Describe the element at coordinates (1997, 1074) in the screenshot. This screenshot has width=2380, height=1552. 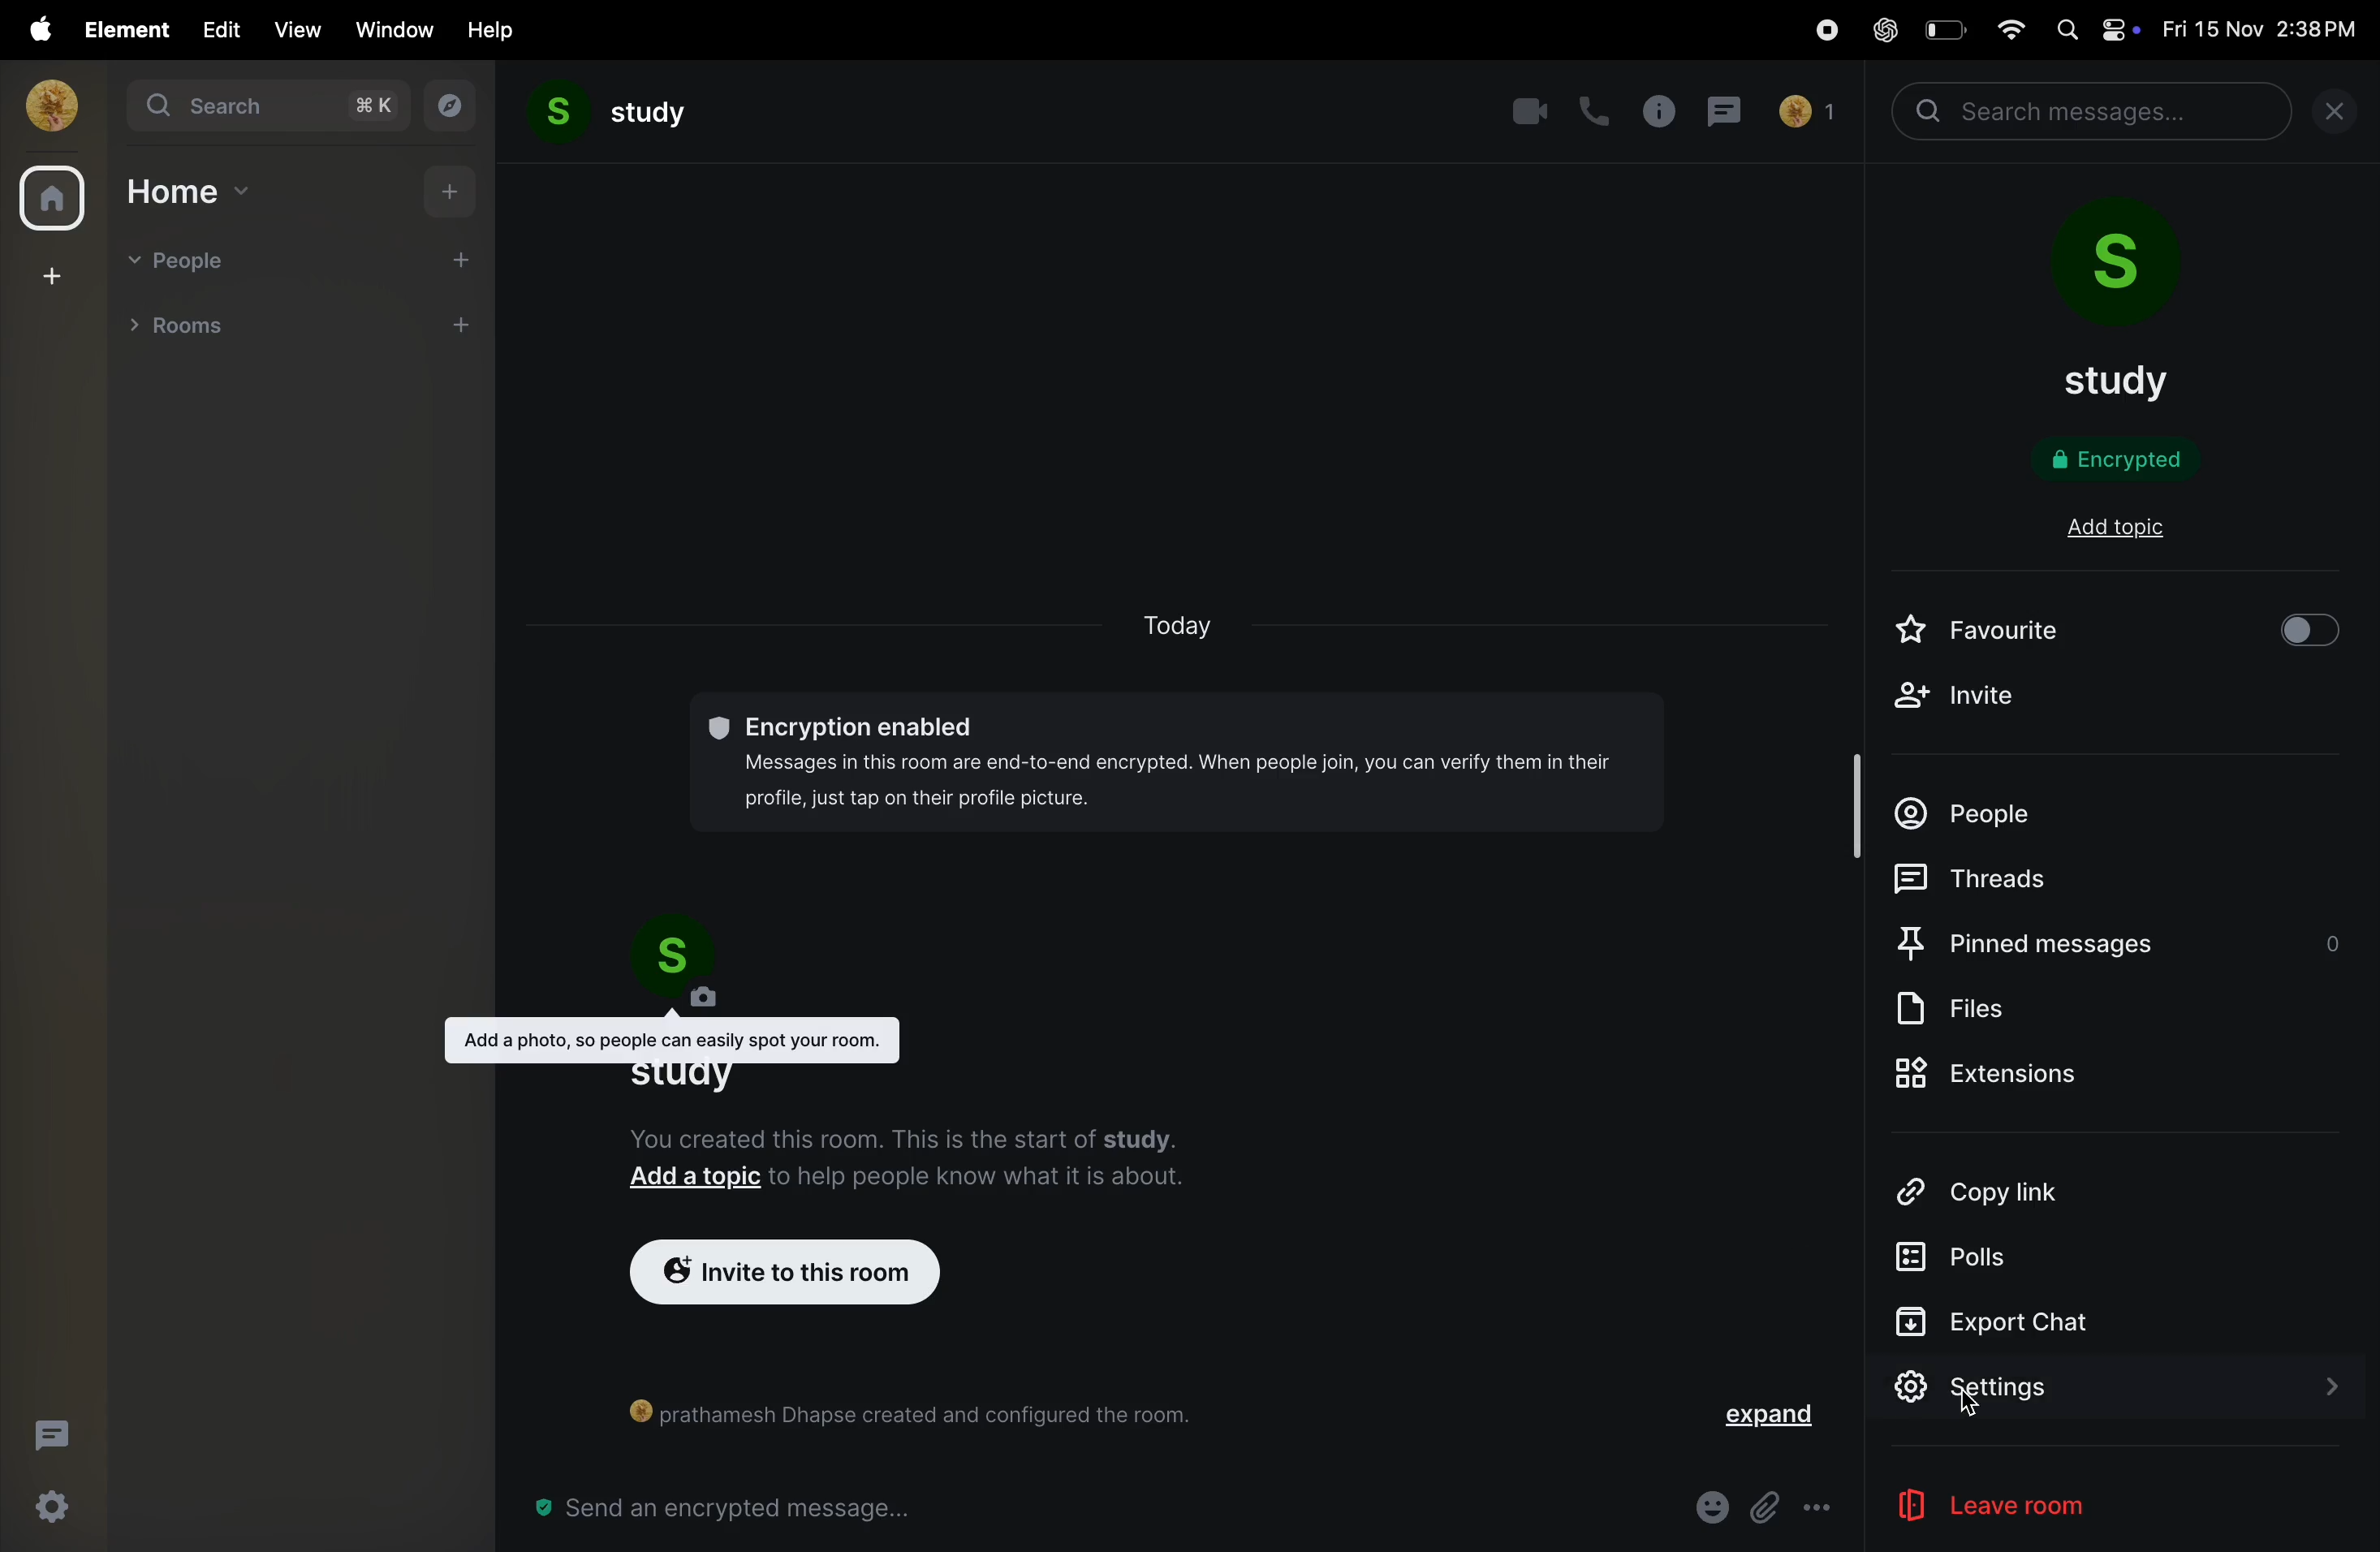
I see `extinsions` at that location.